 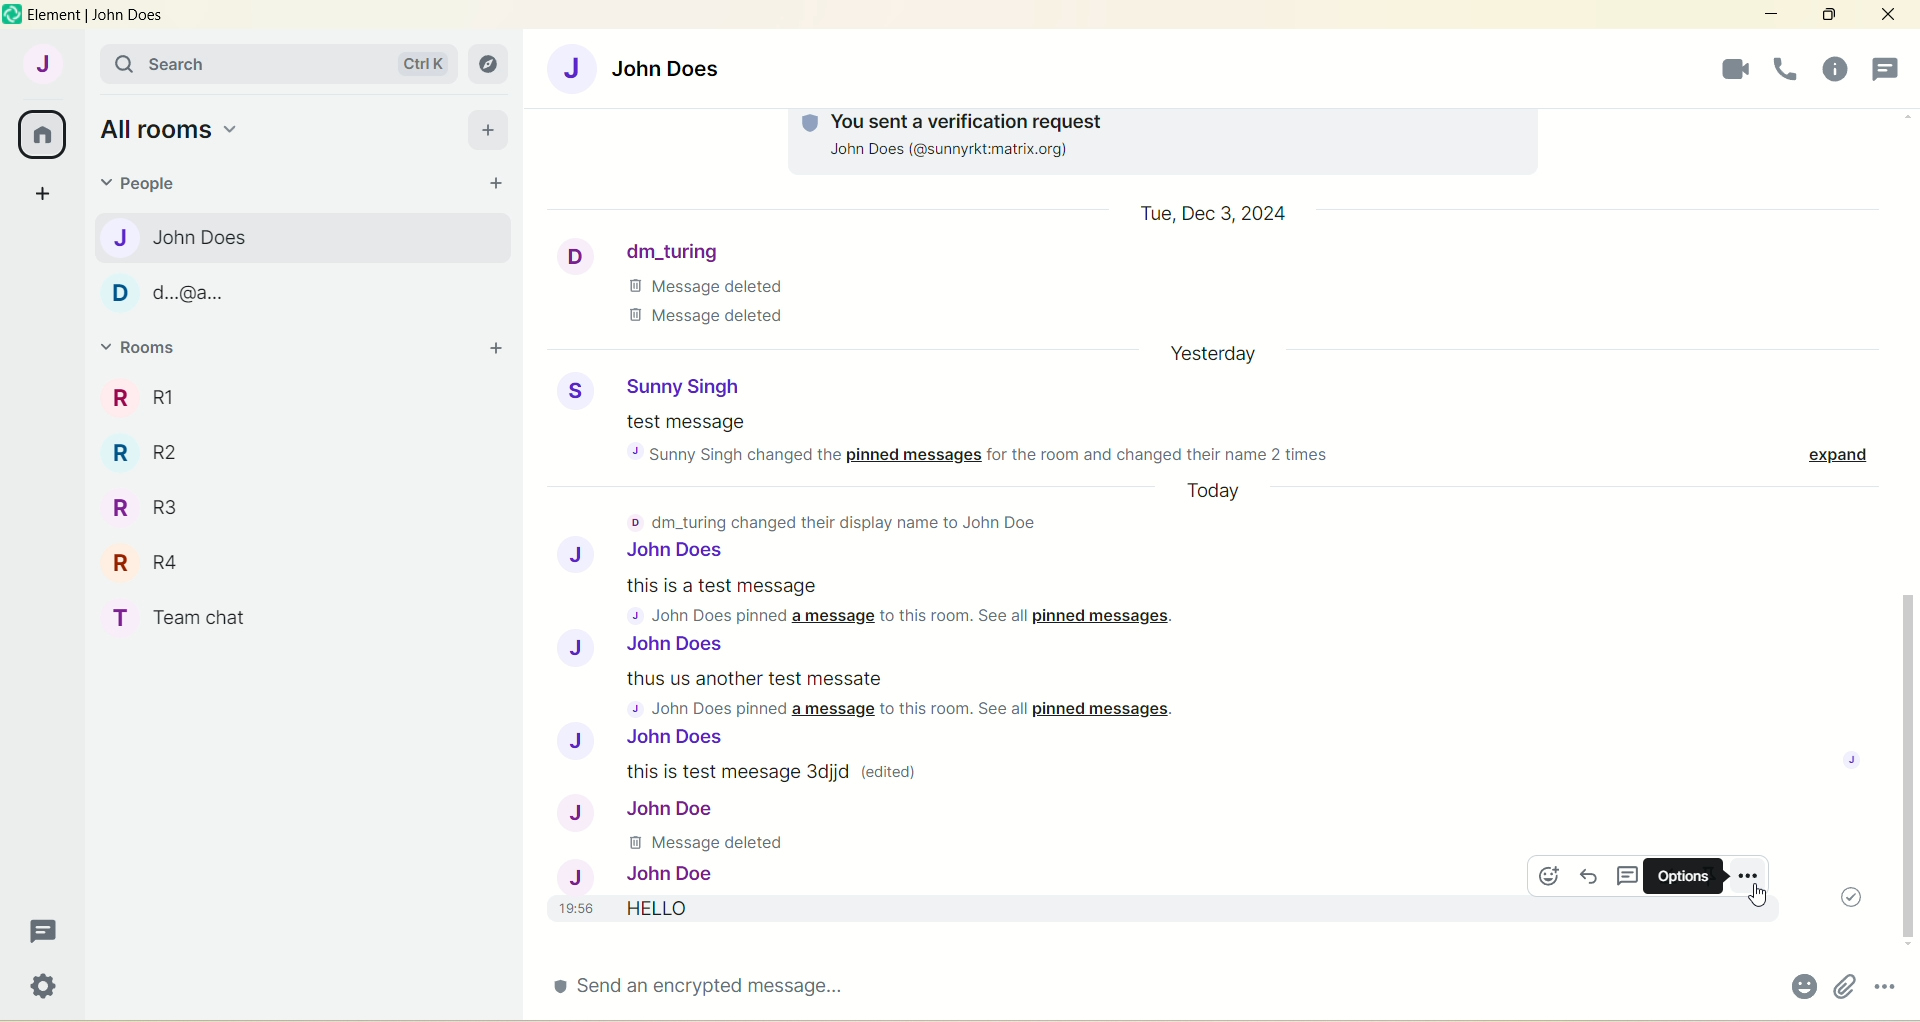 What do you see at coordinates (1724, 69) in the screenshot?
I see `voice call` at bounding box center [1724, 69].